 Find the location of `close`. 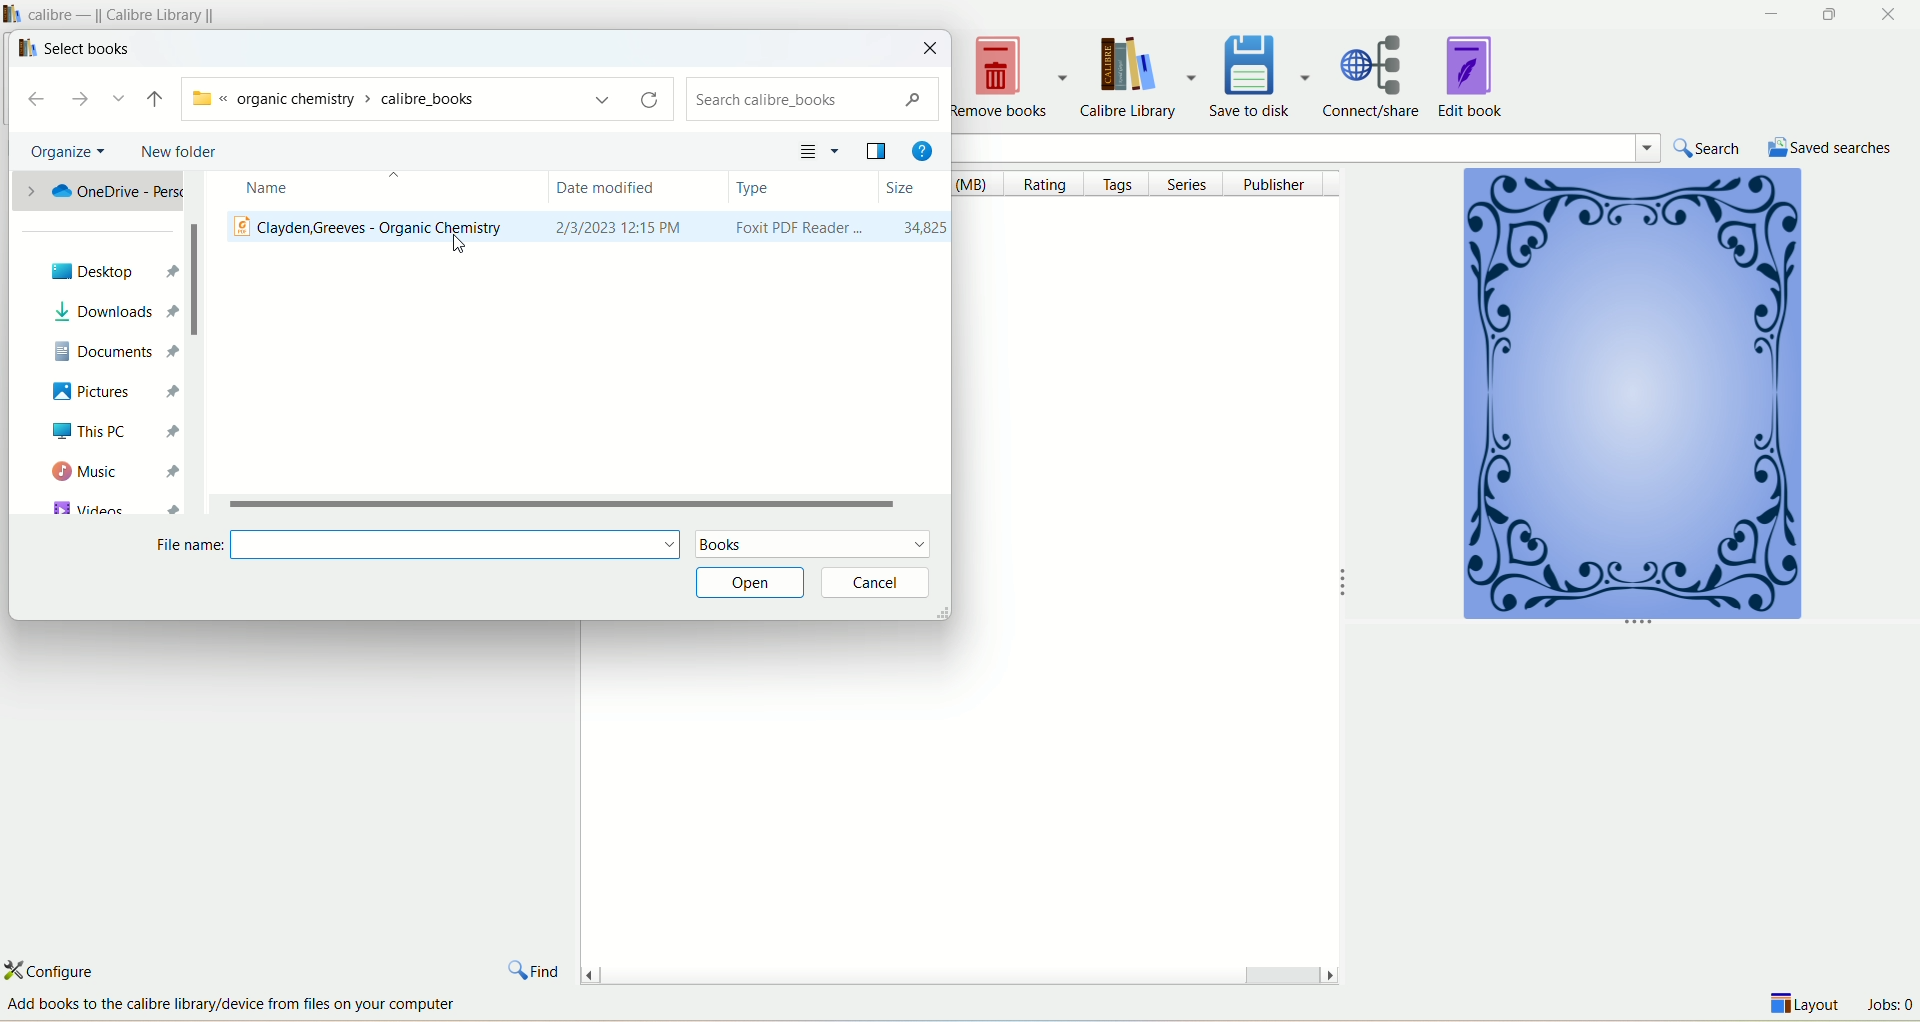

close is located at coordinates (932, 48).